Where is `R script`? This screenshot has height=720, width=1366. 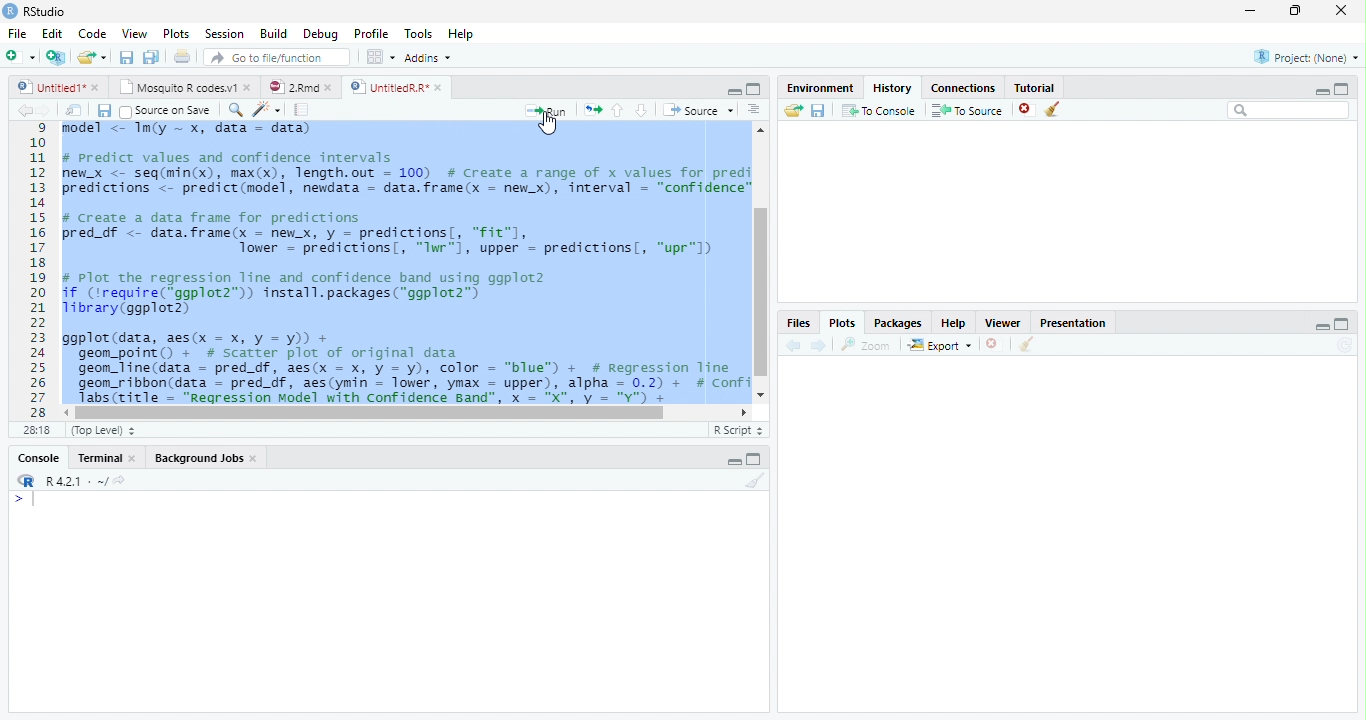 R script is located at coordinates (738, 430).